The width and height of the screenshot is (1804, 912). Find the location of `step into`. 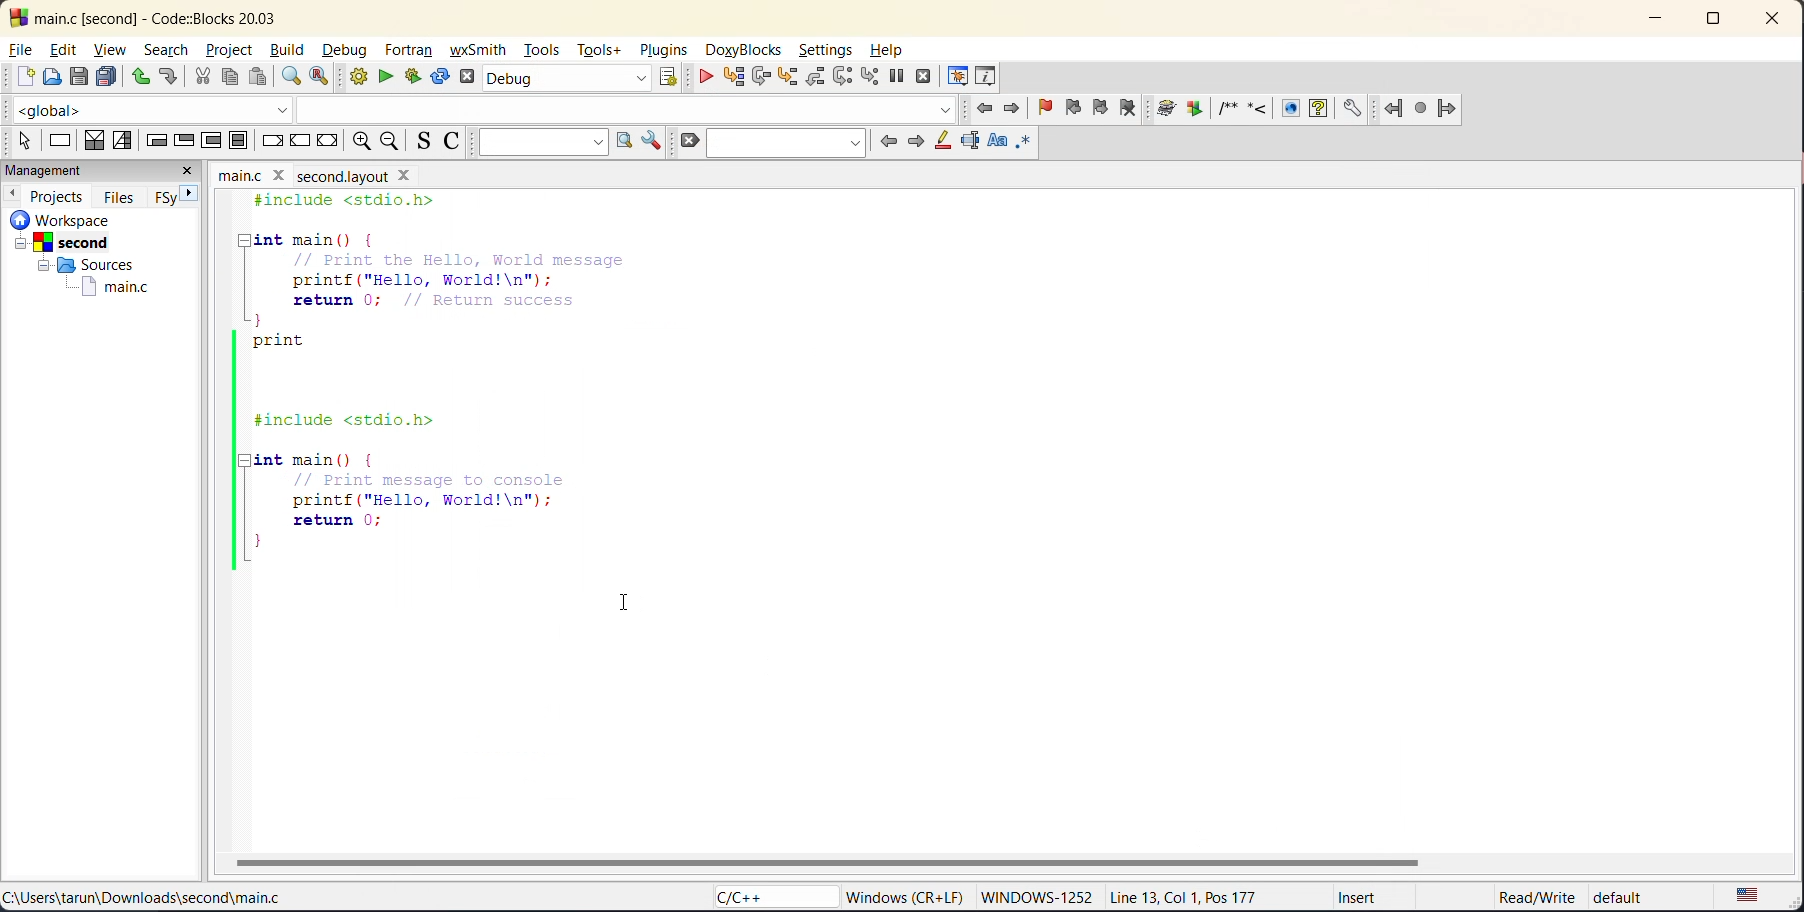

step into is located at coordinates (786, 78).